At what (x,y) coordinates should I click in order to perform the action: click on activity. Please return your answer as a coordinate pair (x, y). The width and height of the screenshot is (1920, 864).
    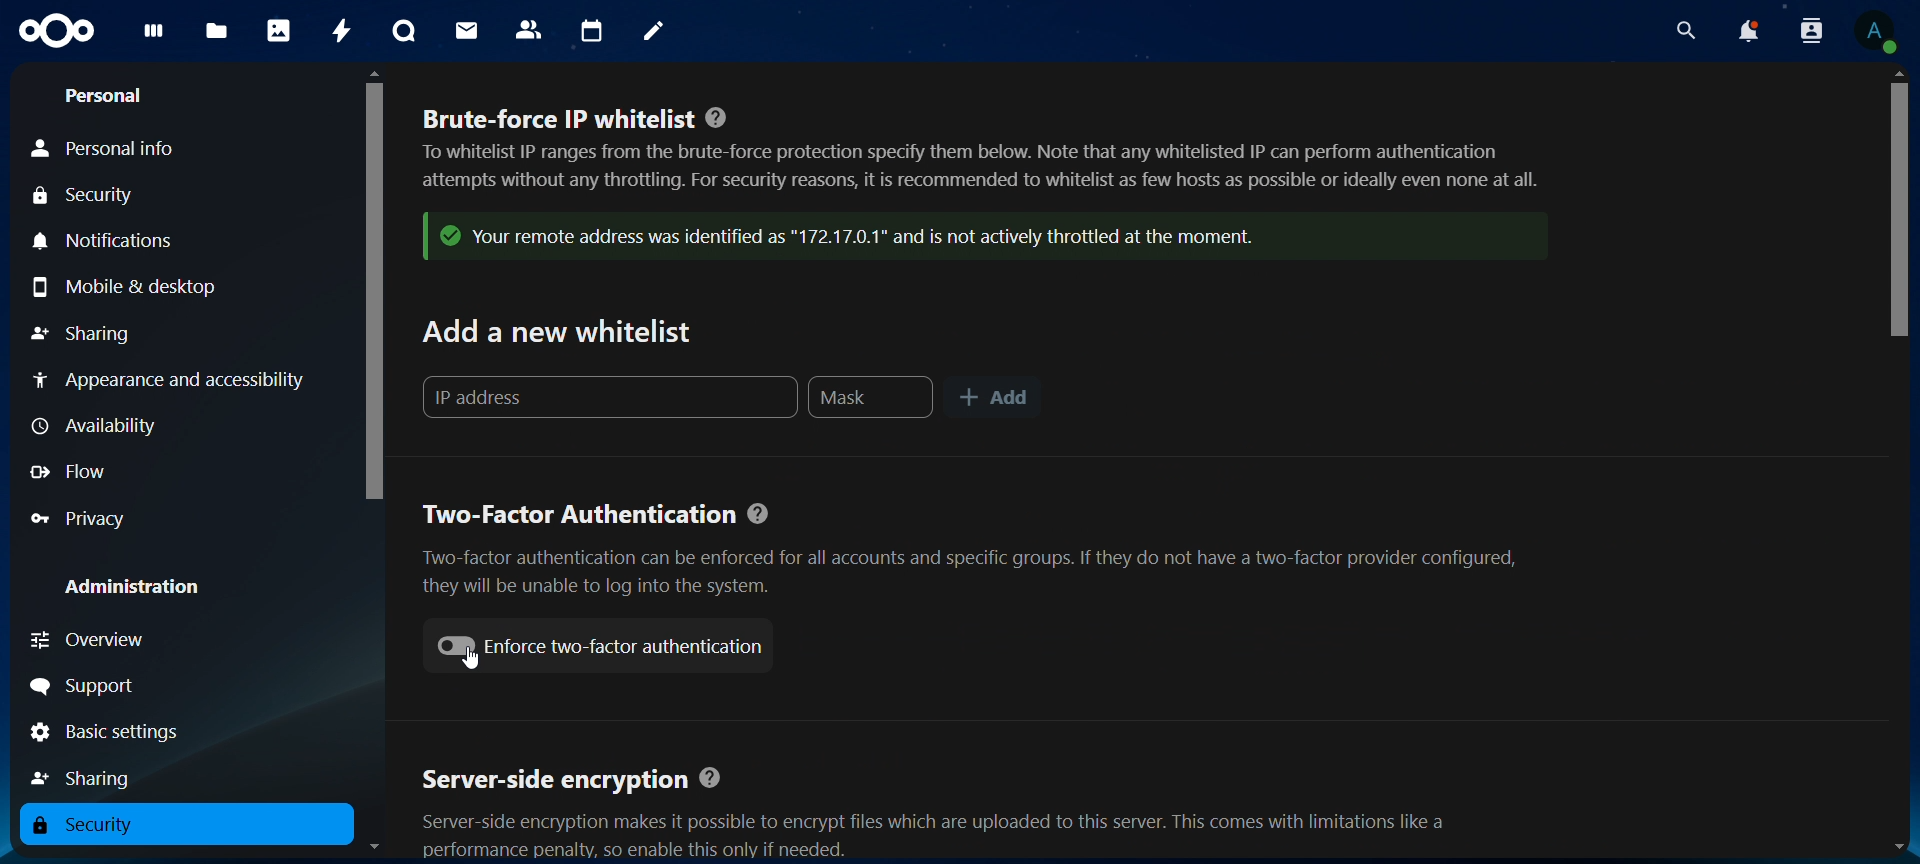
    Looking at the image, I should click on (343, 31).